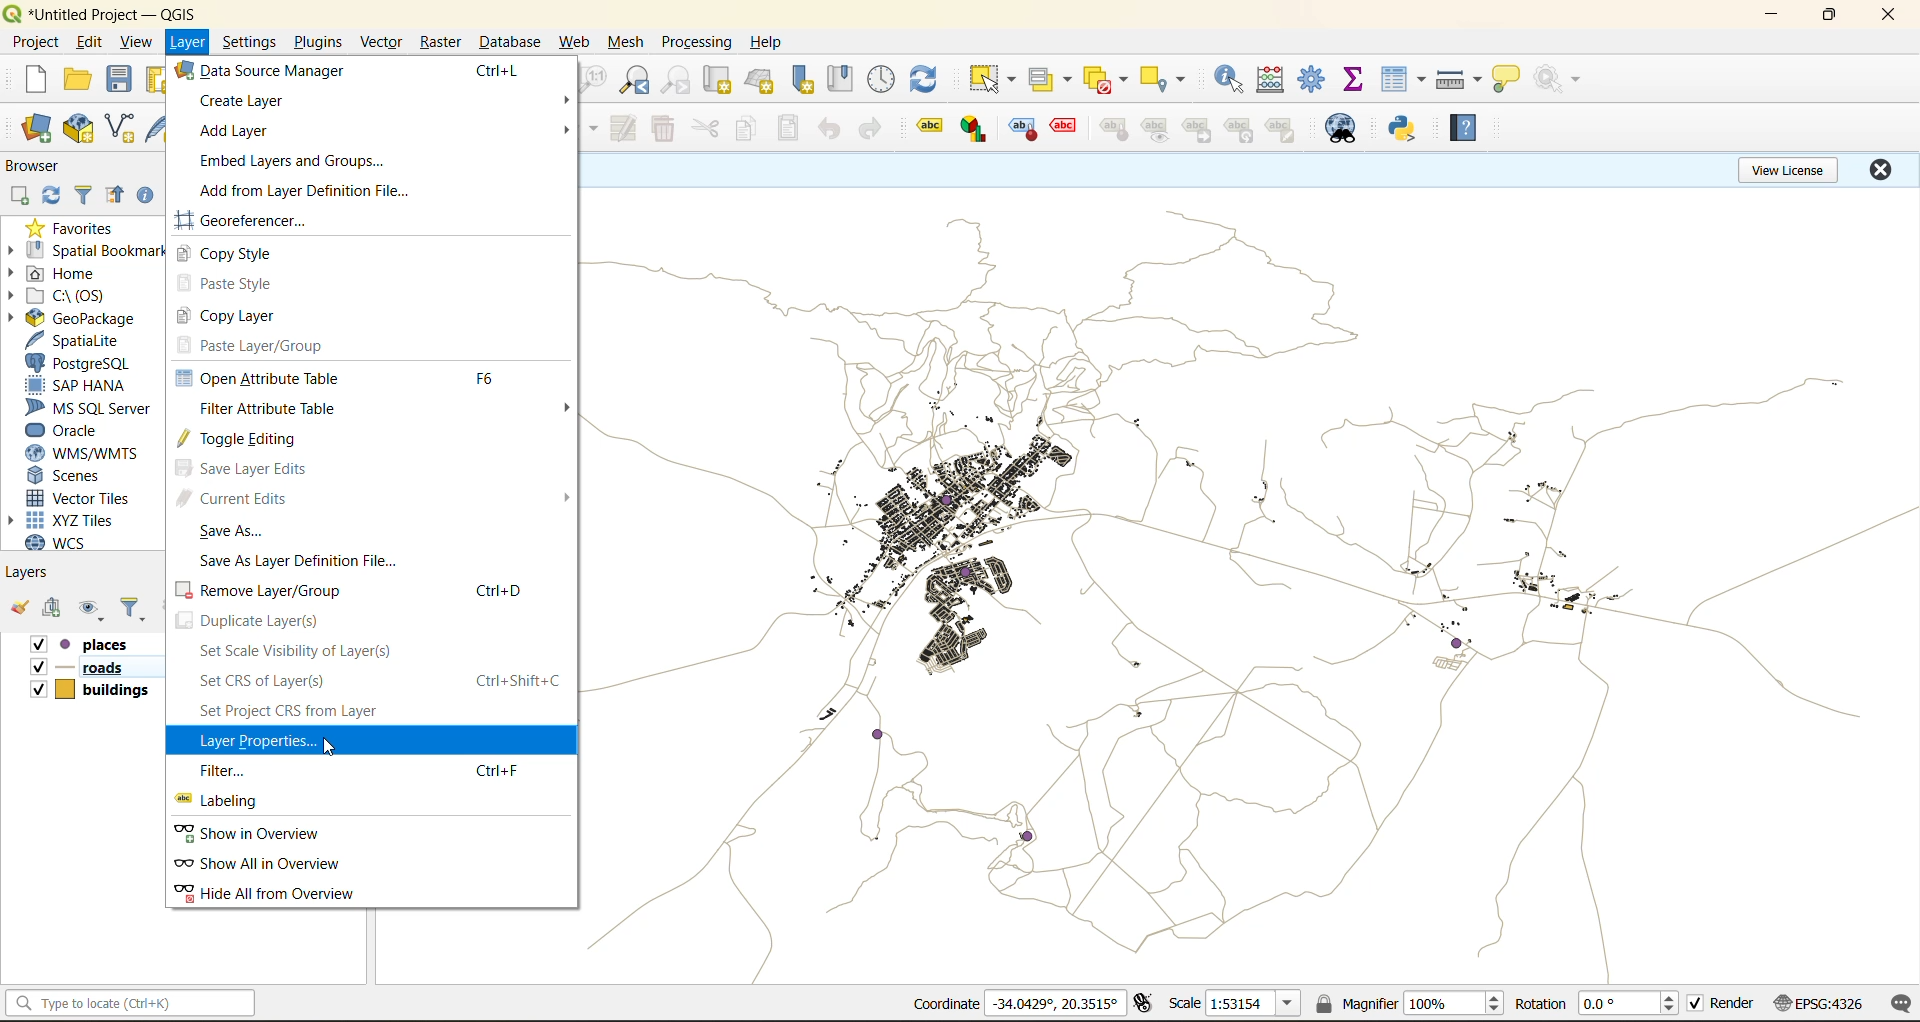 This screenshot has height=1022, width=1920. Describe the element at coordinates (30, 129) in the screenshot. I see `open data source manager` at that location.